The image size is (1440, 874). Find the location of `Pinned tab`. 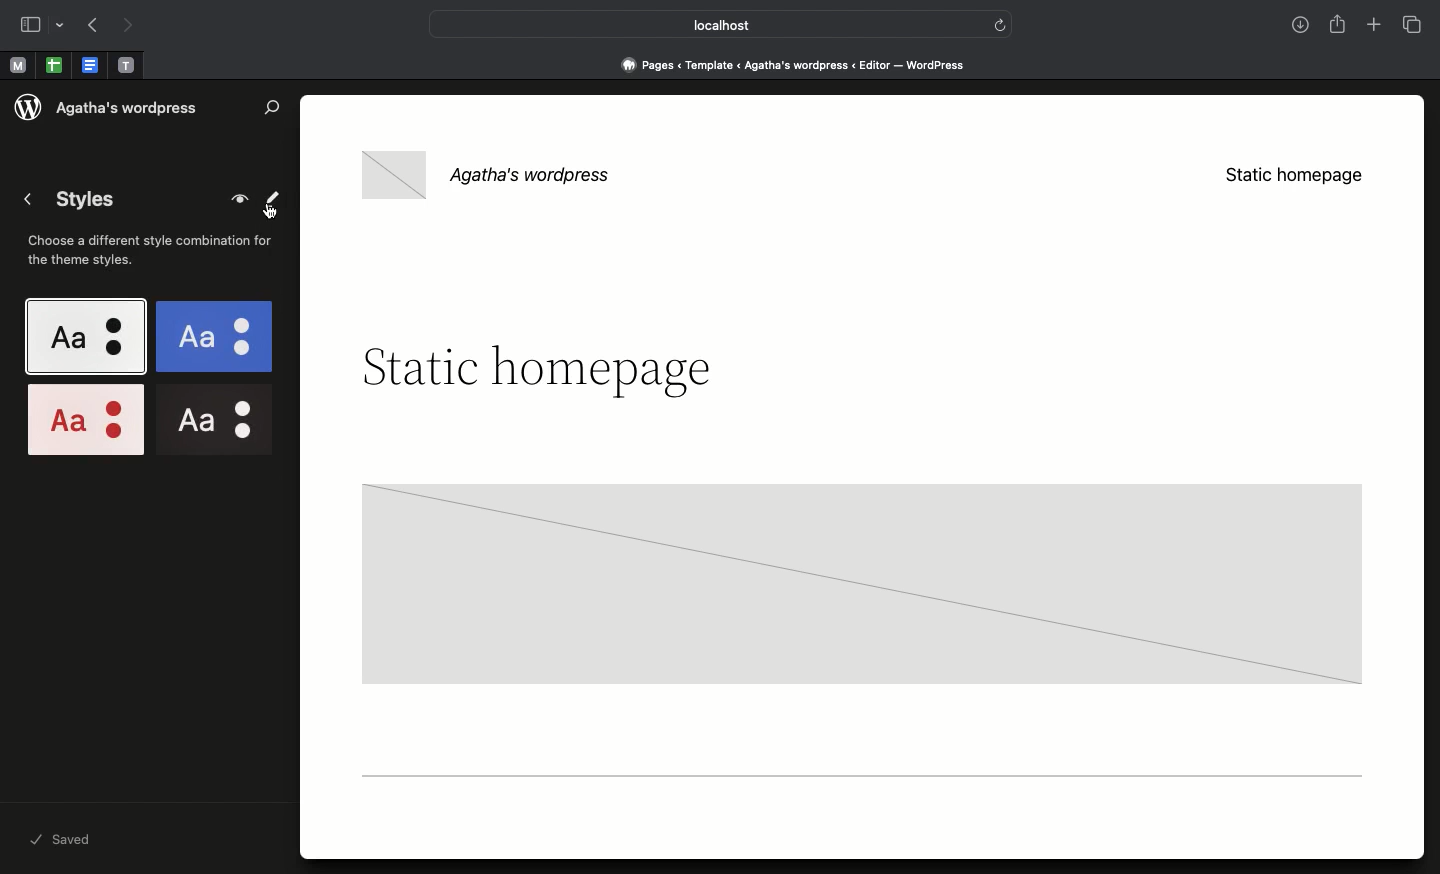

Pinned tab is located at coordinates (127, 66).